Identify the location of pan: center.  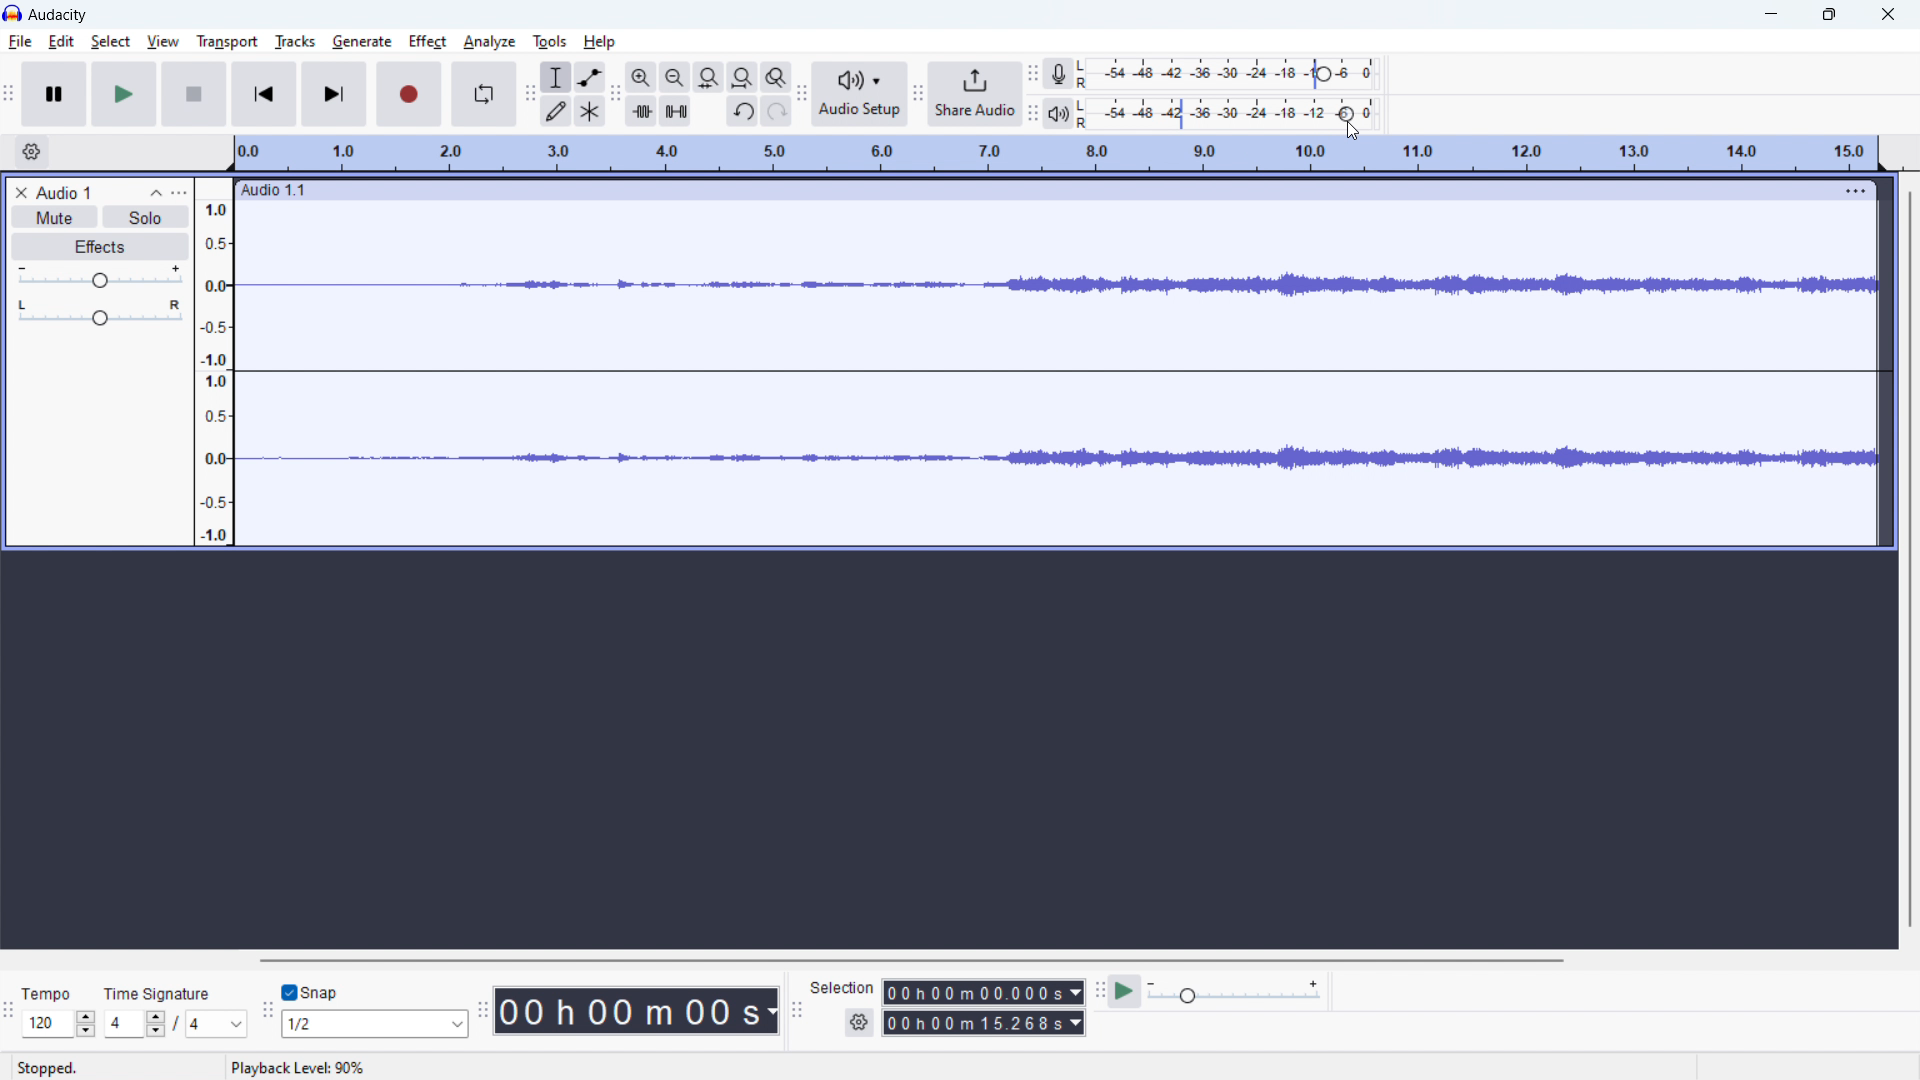
(99, 312).